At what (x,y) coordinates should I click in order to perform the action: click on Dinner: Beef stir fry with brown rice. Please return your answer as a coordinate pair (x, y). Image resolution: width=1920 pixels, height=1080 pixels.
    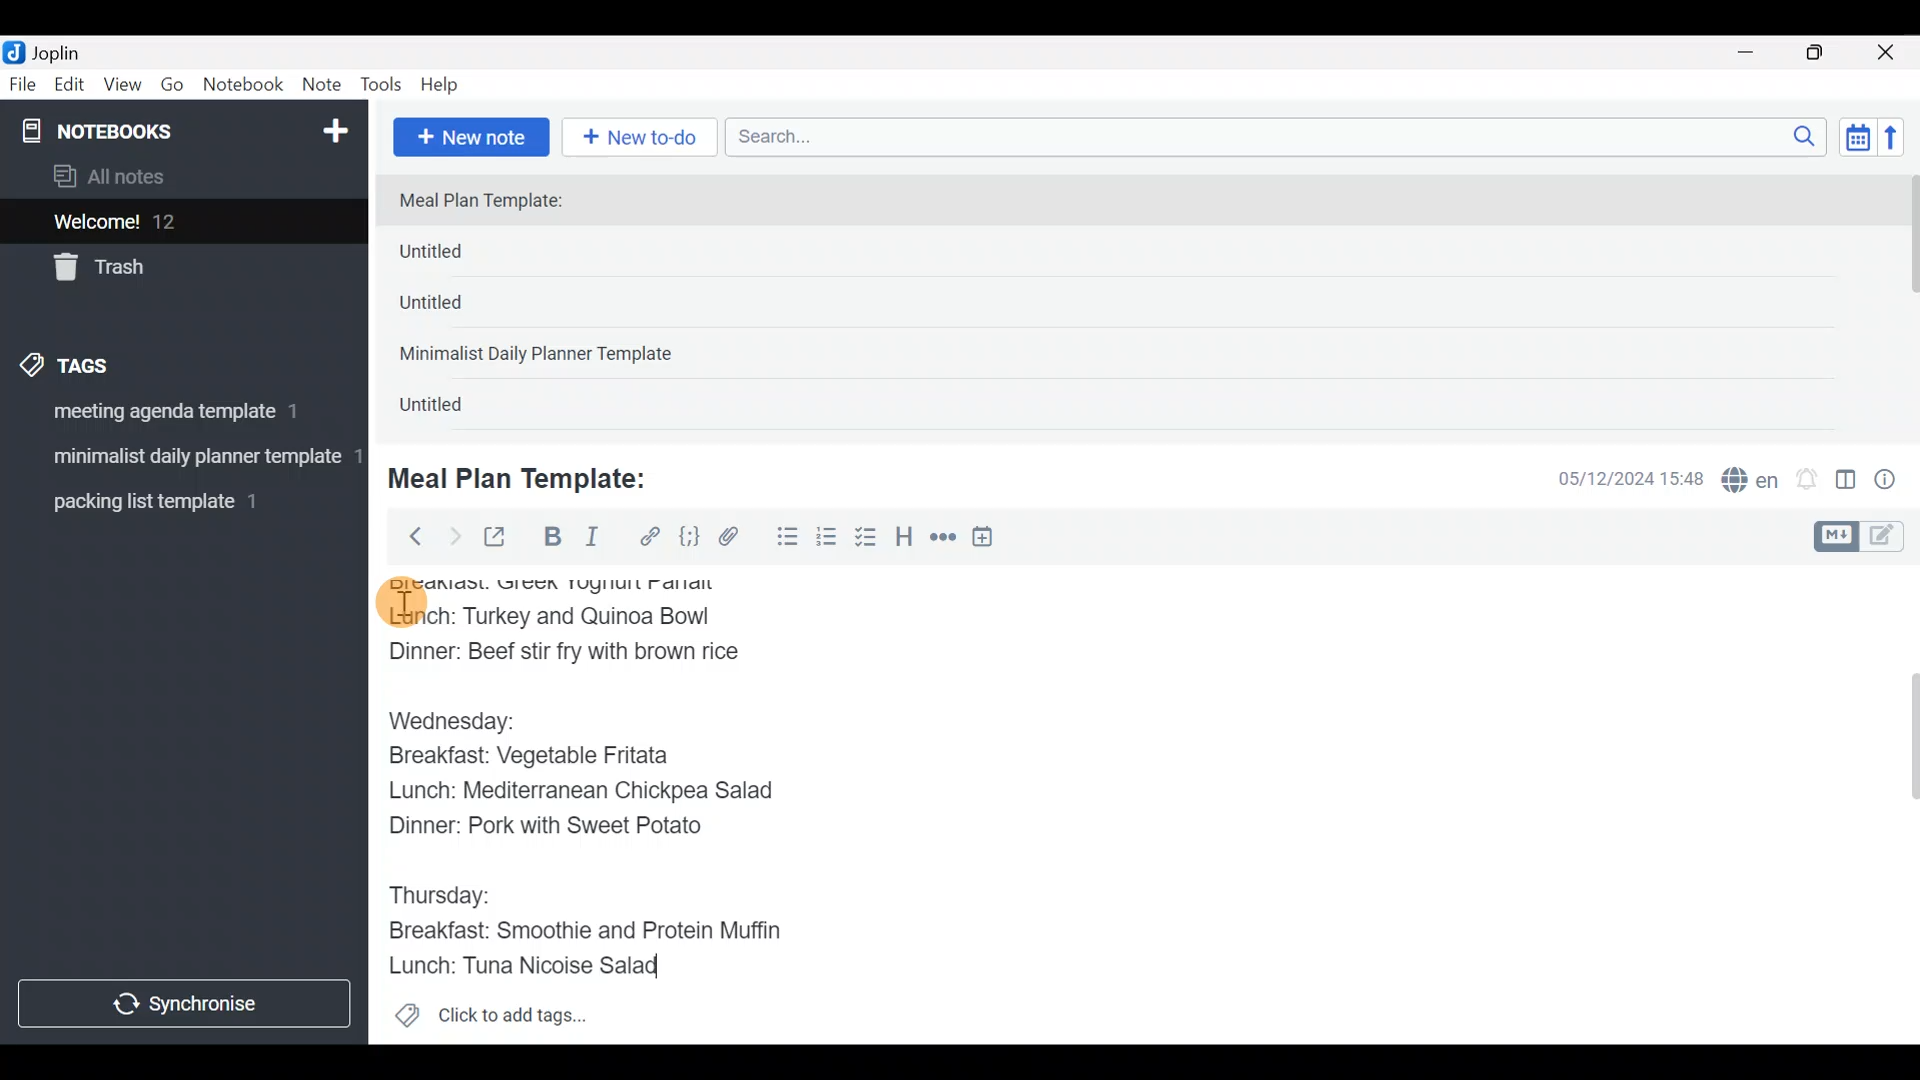
    Looking at the image, I should click on (568, 657).